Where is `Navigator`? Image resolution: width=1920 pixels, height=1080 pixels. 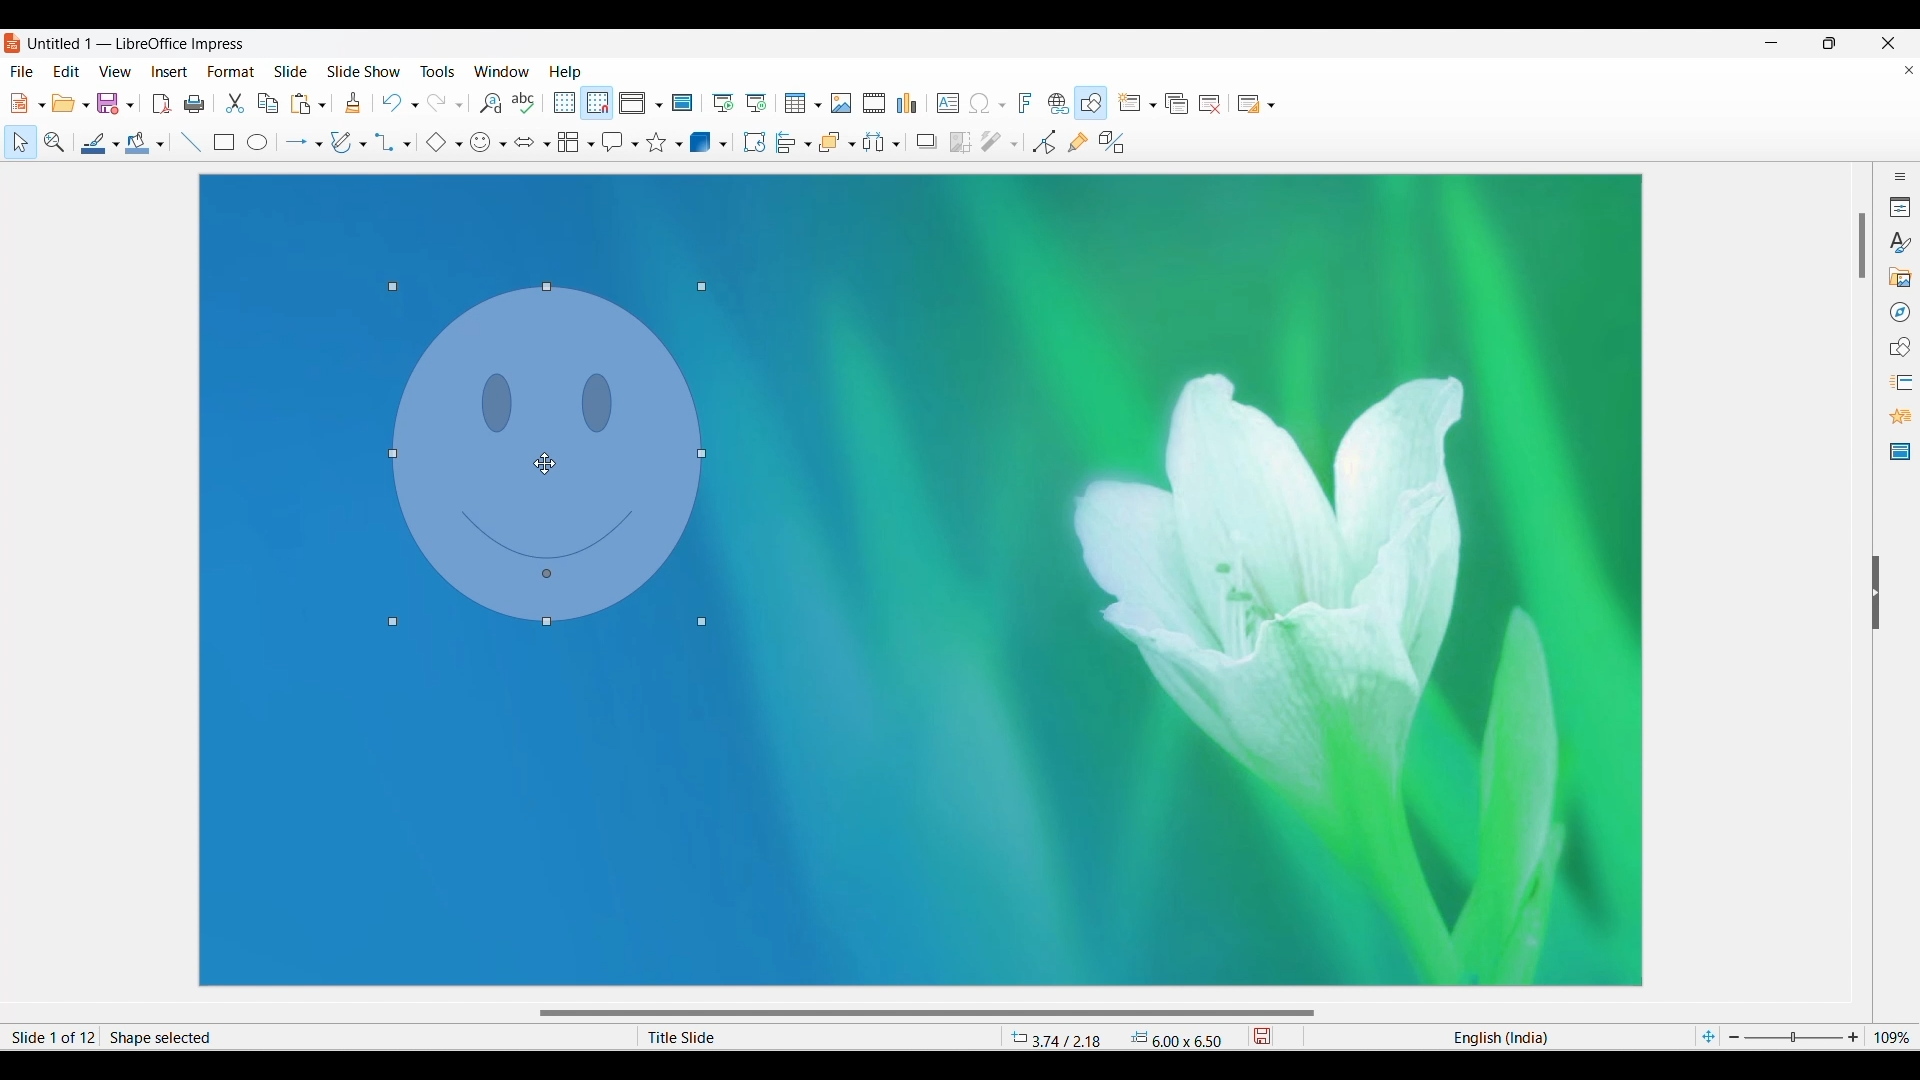
Navigator is located at coordinates (1901, 312).